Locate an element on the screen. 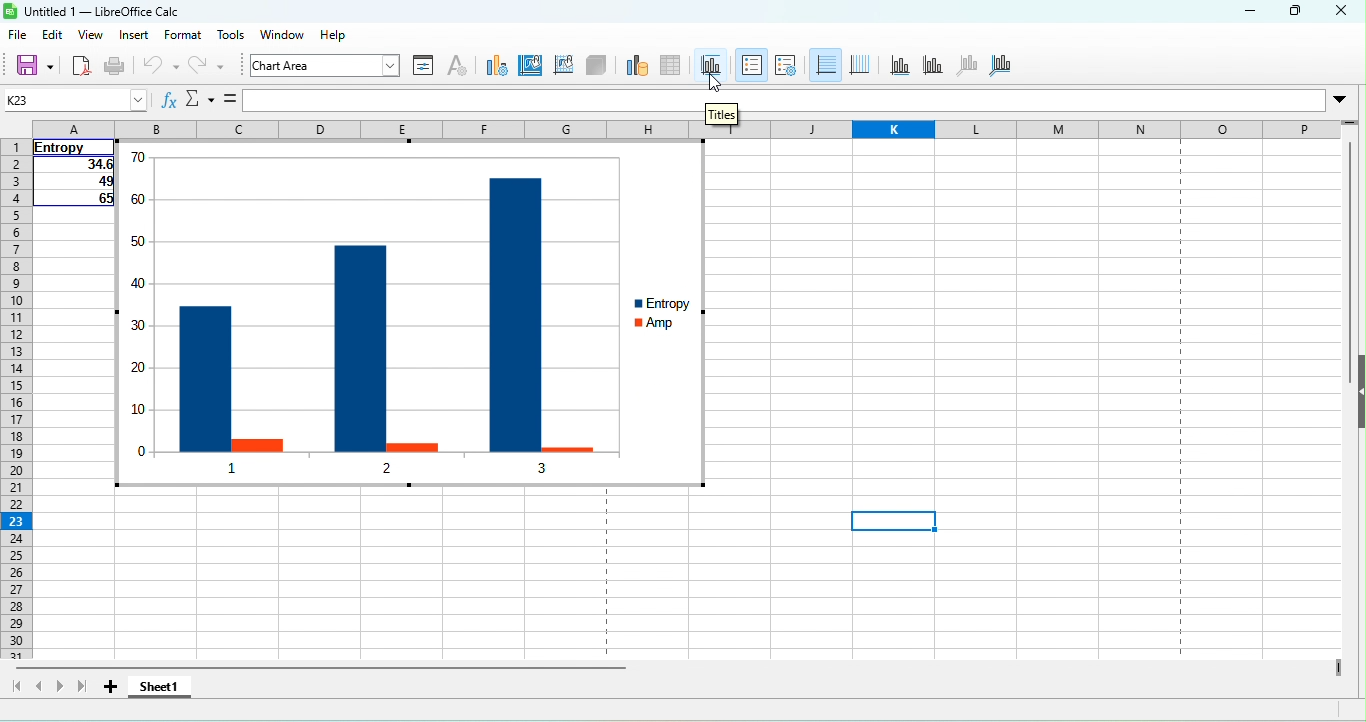  height is located at coordinates (1357, 393).